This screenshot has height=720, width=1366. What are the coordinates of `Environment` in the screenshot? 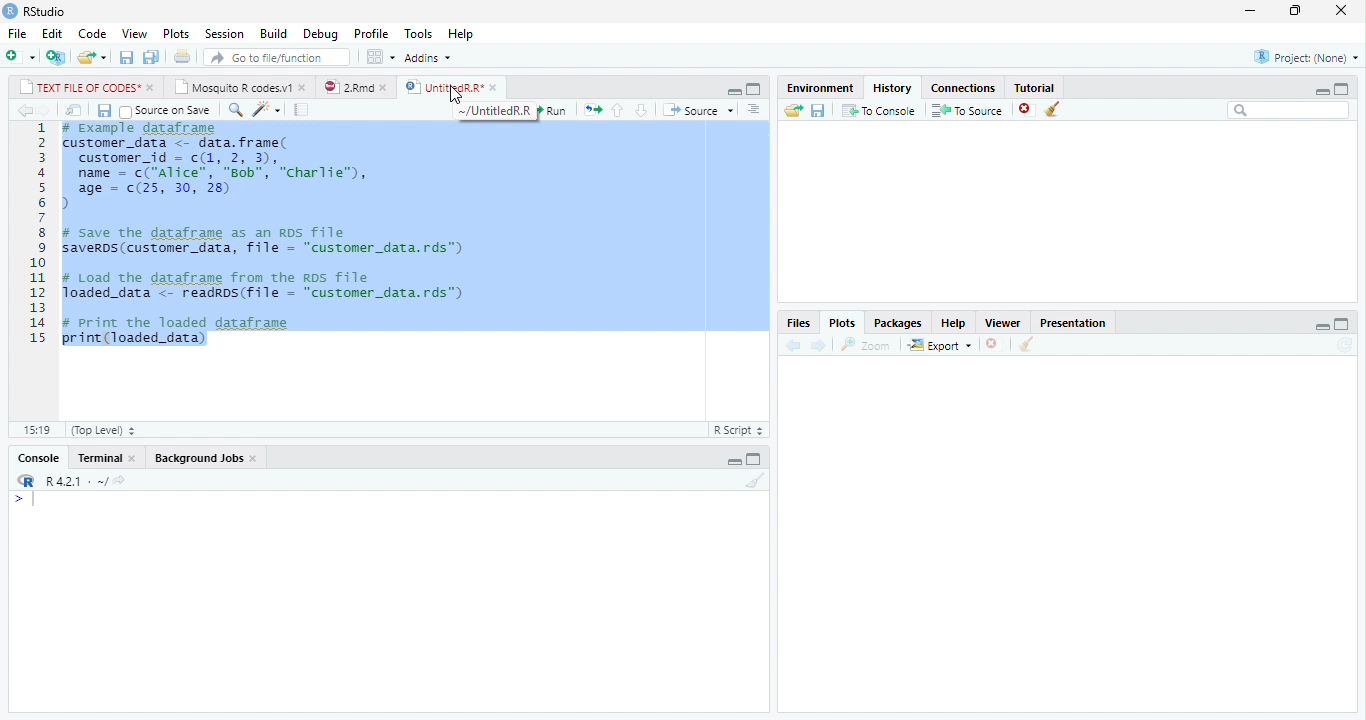 It's located at (820, 87).